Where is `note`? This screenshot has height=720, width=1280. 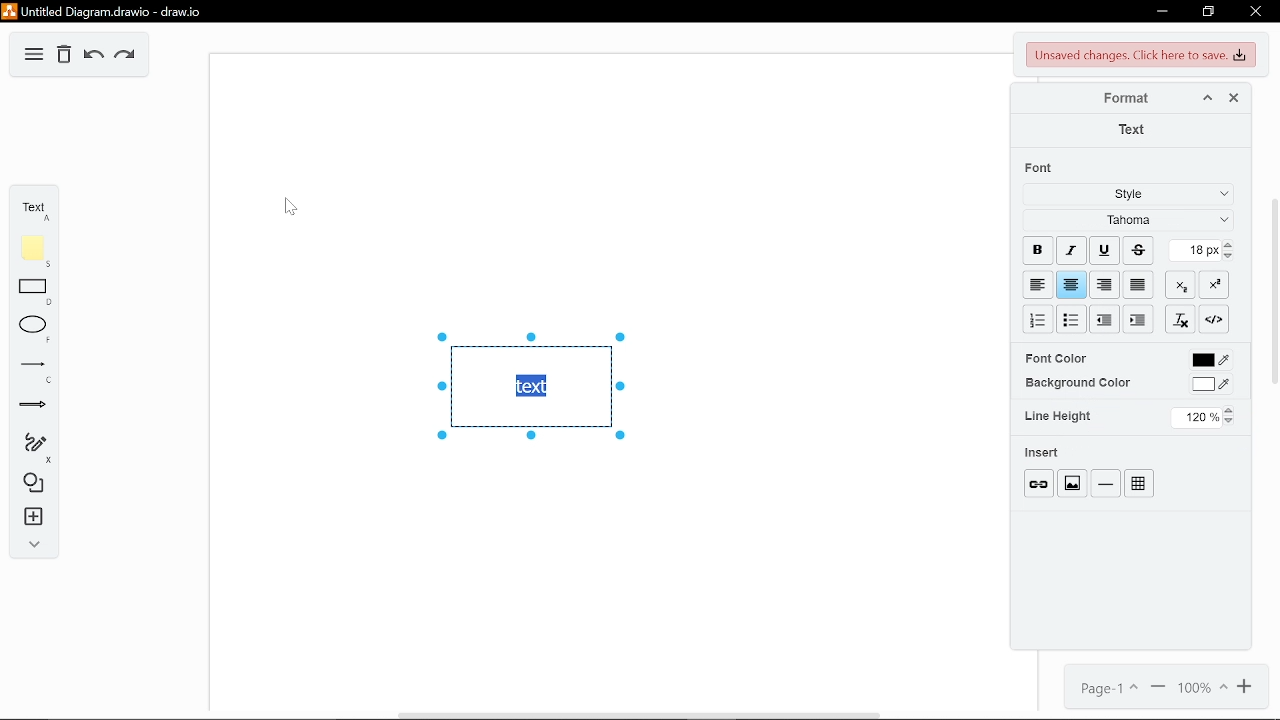 note is located at coordinates (29, 251).